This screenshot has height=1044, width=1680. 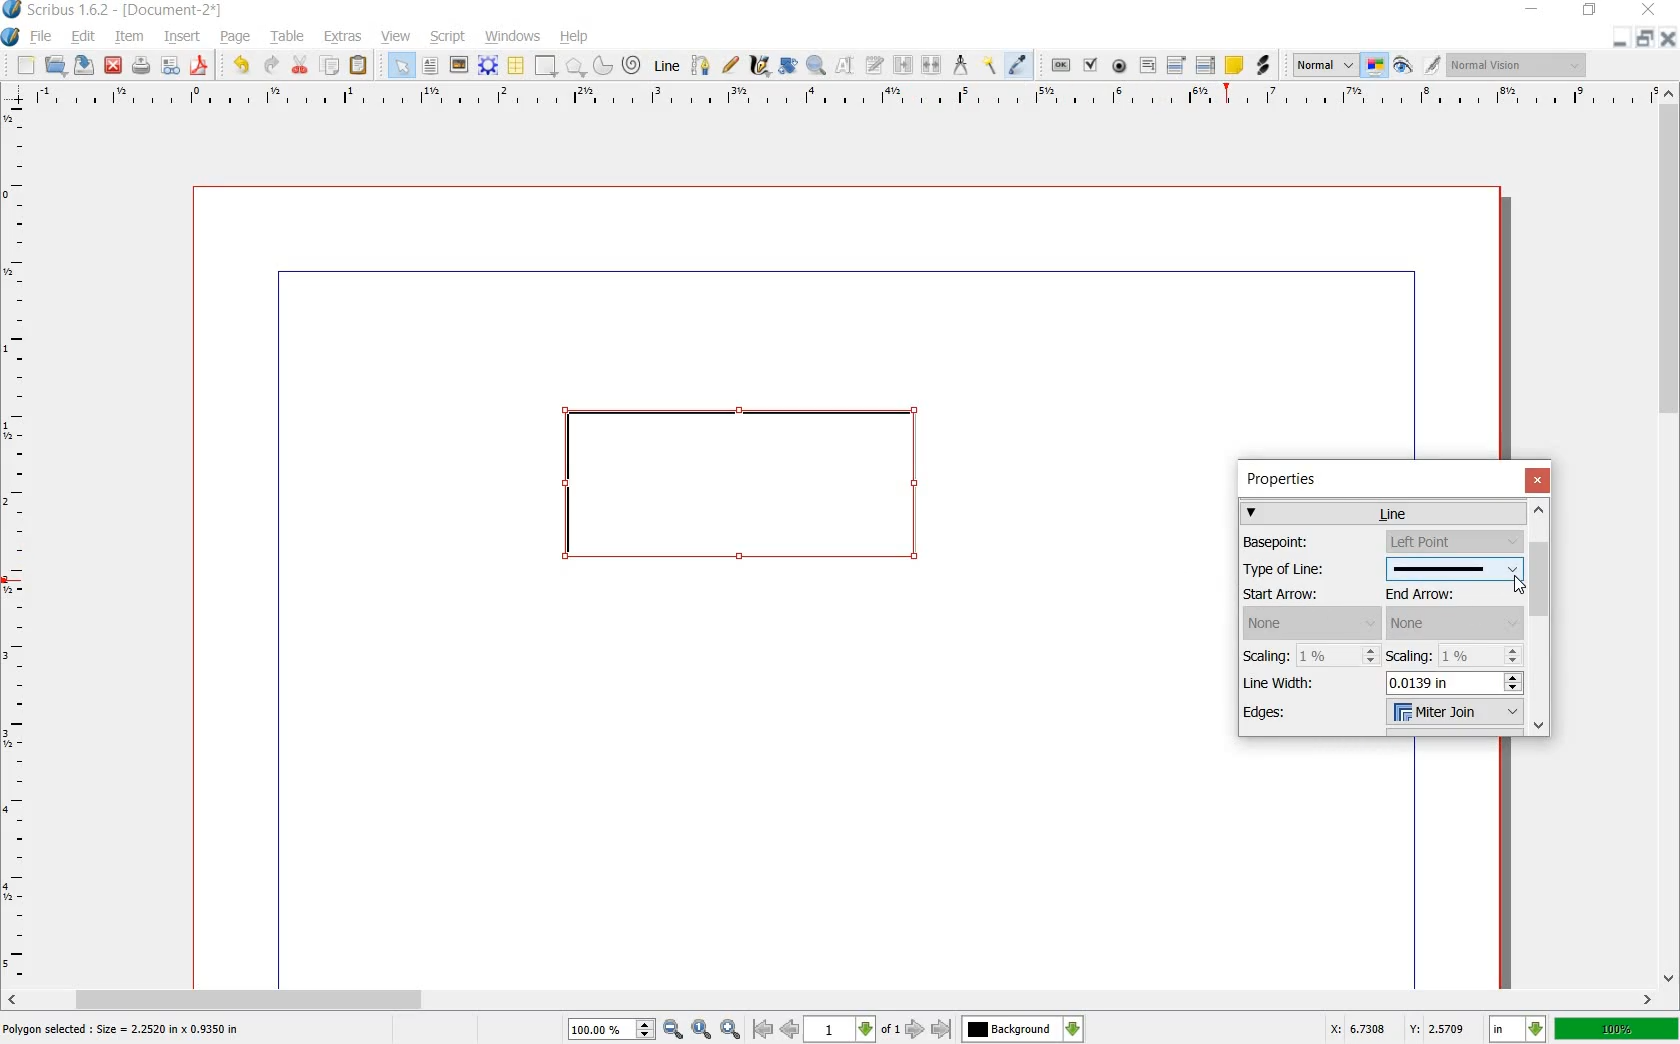 What do you see at coordinates (82, 37) in the screenshot?
I see `EDIT` at bounding box center [82, 37].